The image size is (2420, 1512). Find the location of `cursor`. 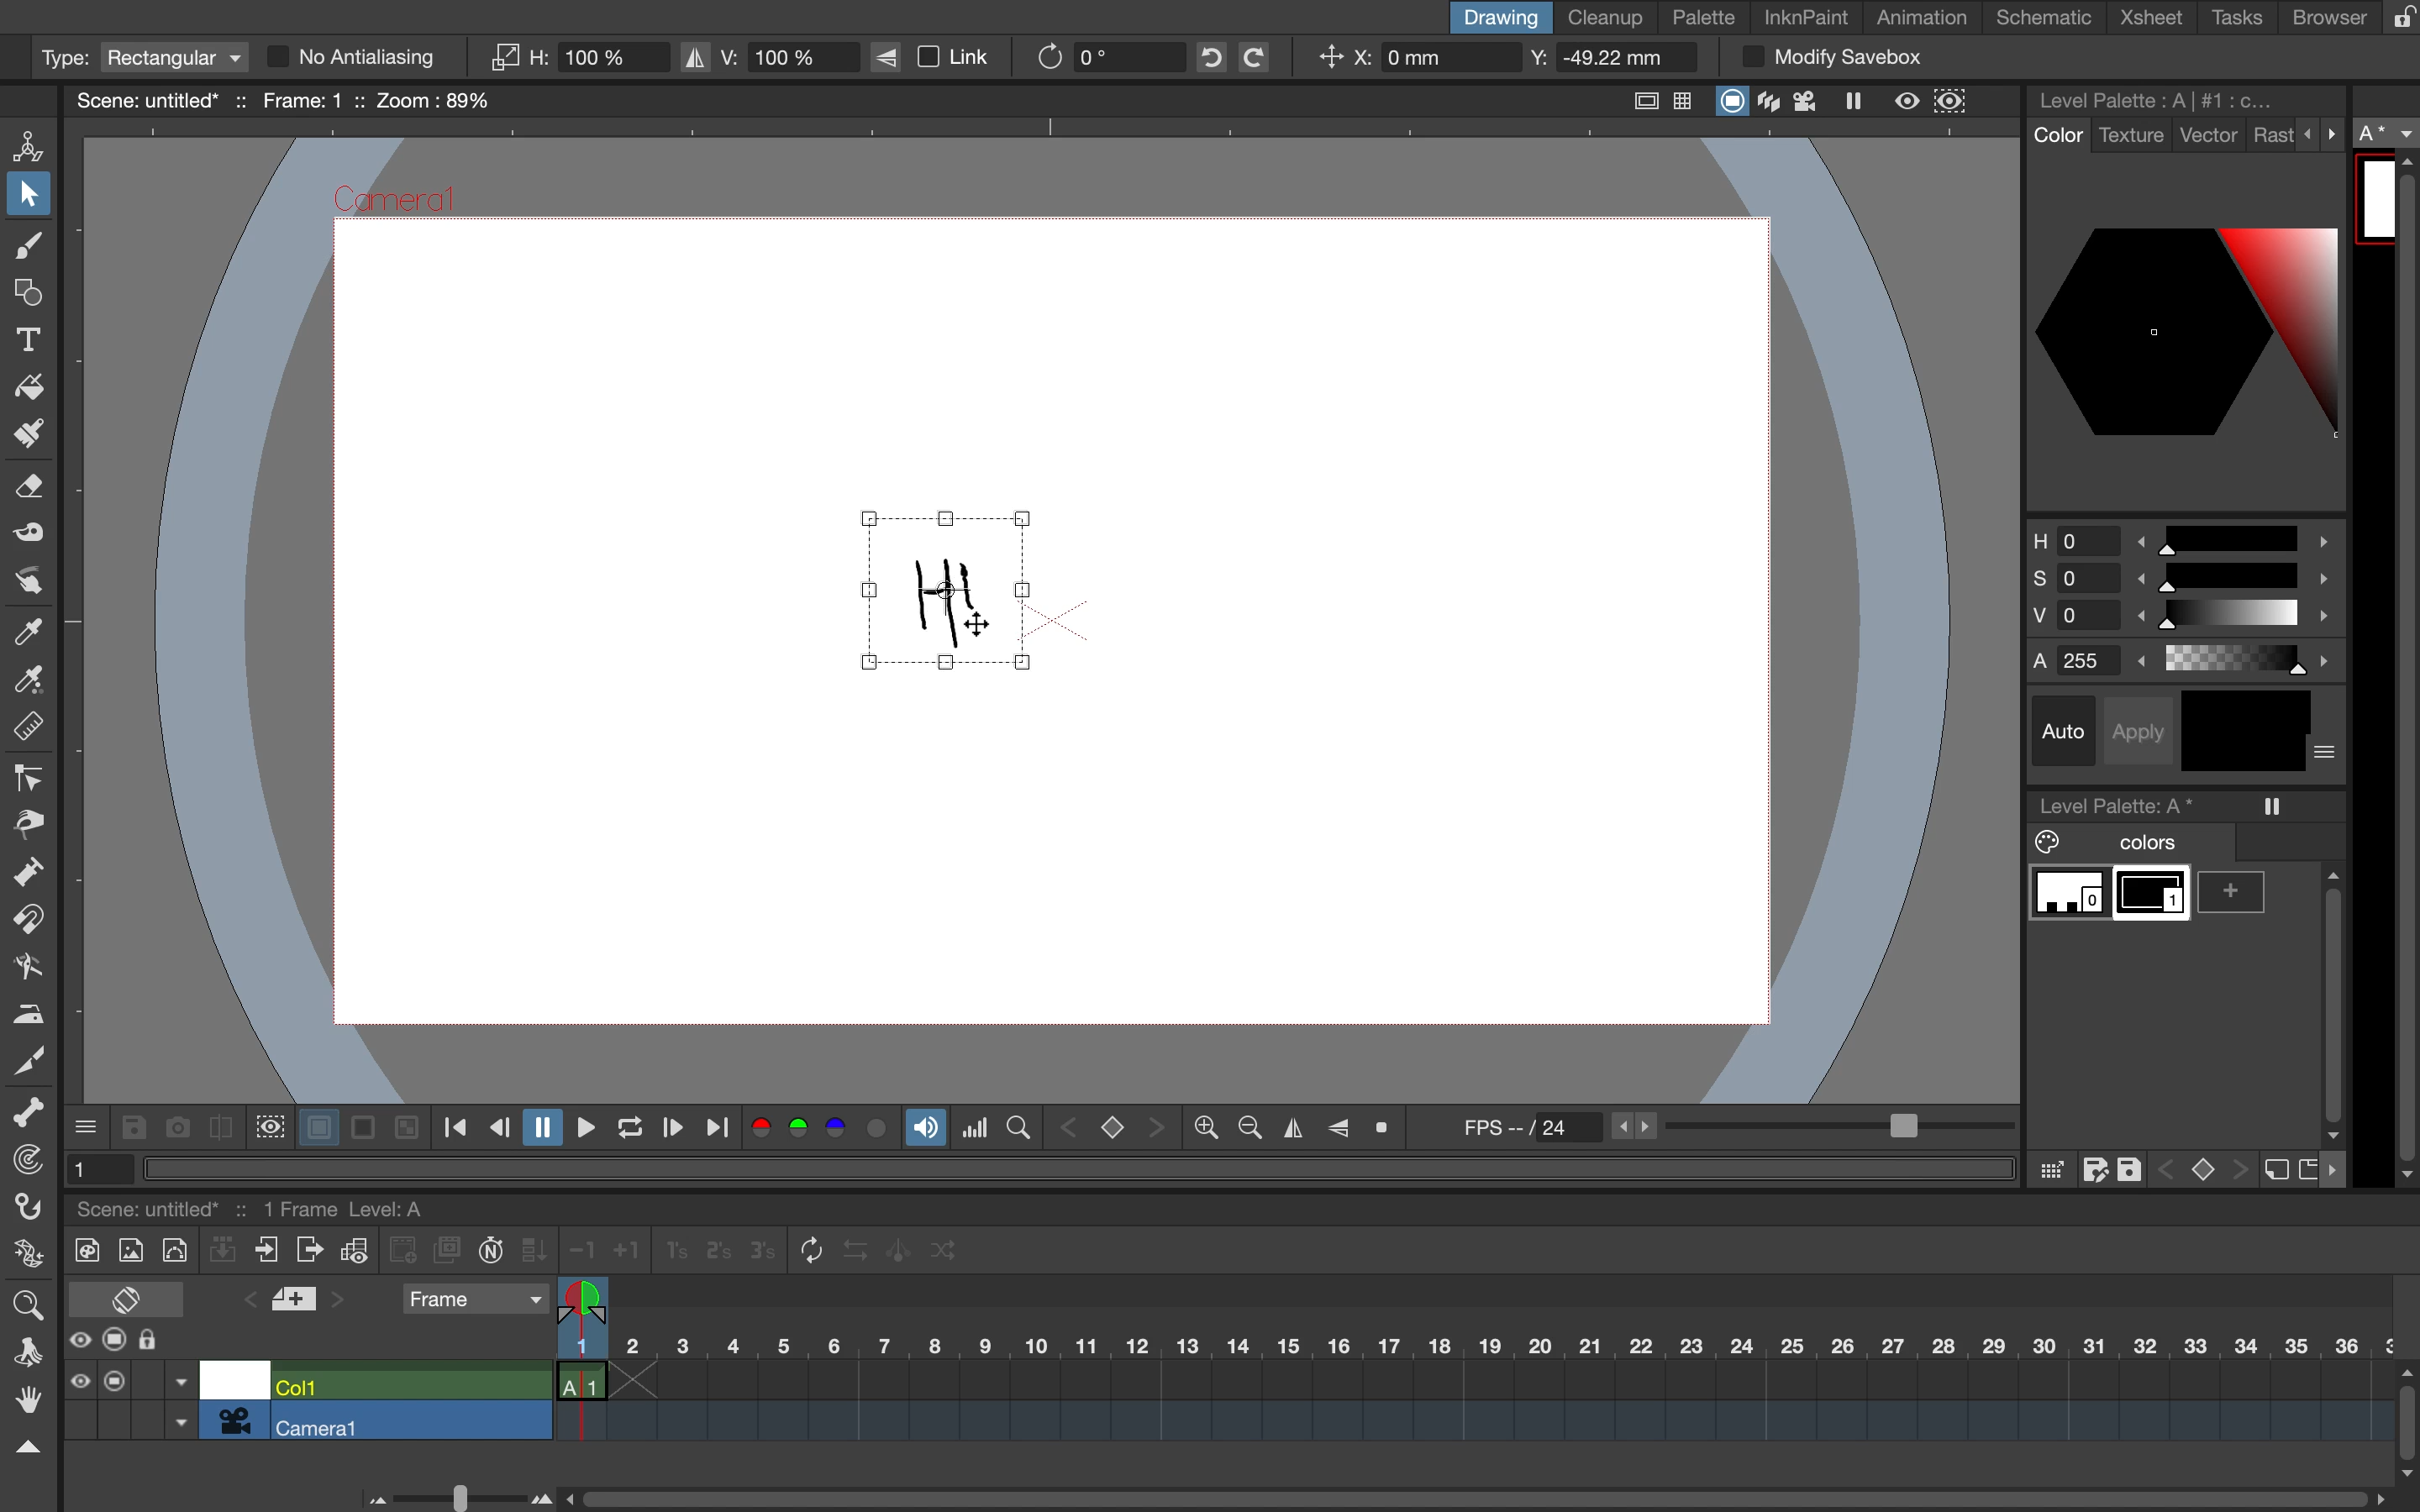

cursor is located at coordinates (981, 627).